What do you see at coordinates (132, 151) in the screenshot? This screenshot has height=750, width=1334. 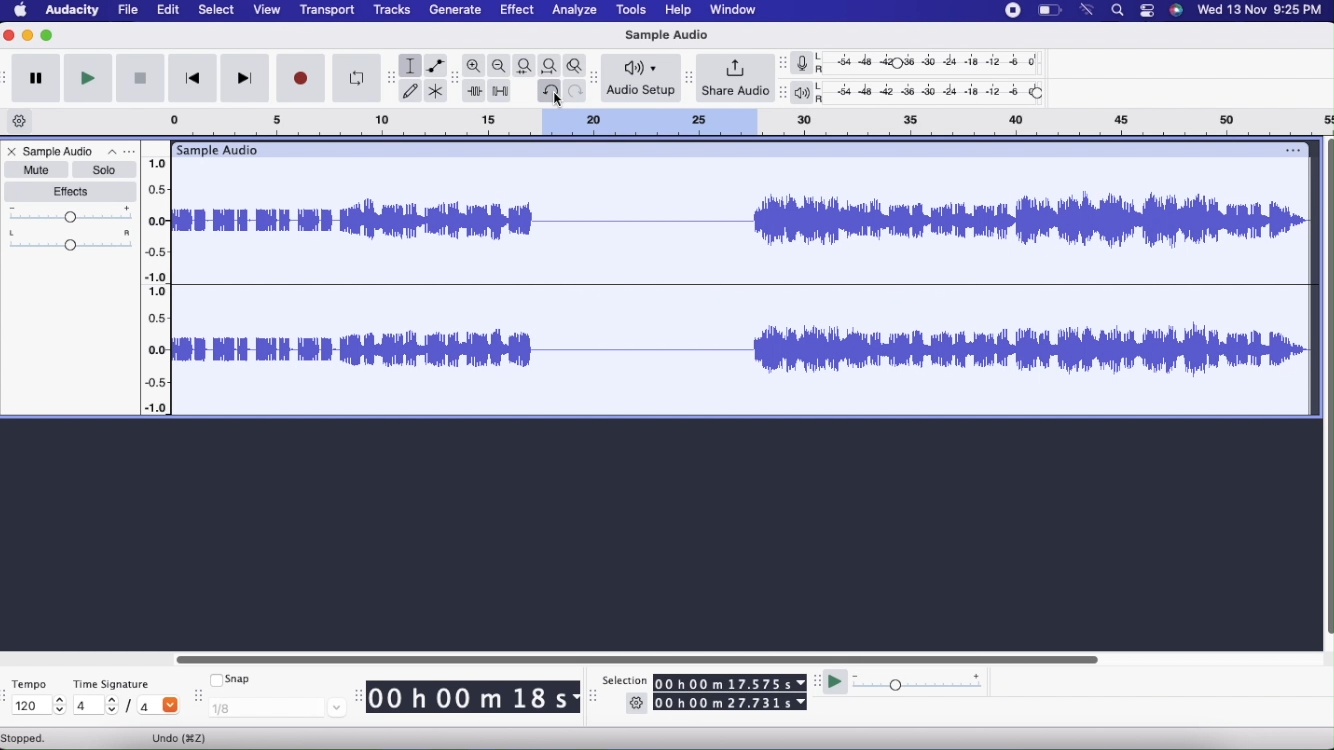 I see `more options` at bounding box center [132, 151].